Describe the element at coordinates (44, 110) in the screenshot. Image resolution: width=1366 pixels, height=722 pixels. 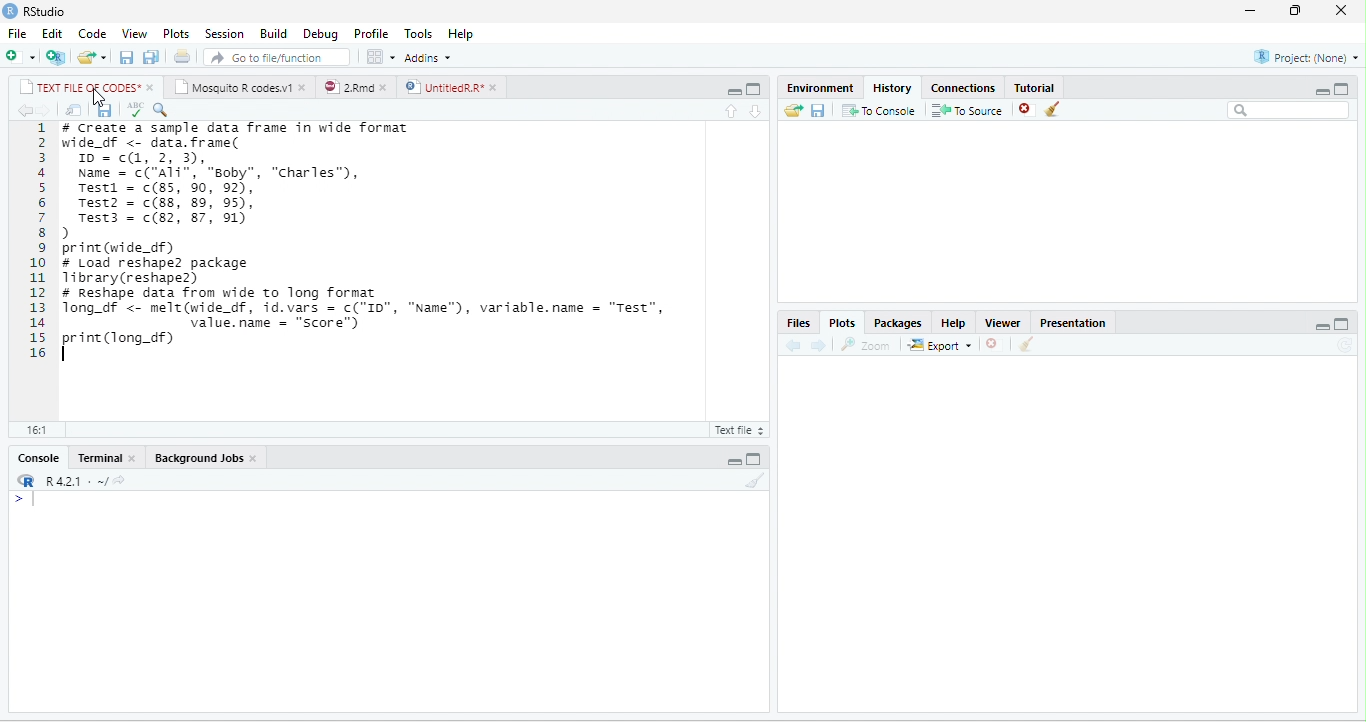
I see `forward` at that location.